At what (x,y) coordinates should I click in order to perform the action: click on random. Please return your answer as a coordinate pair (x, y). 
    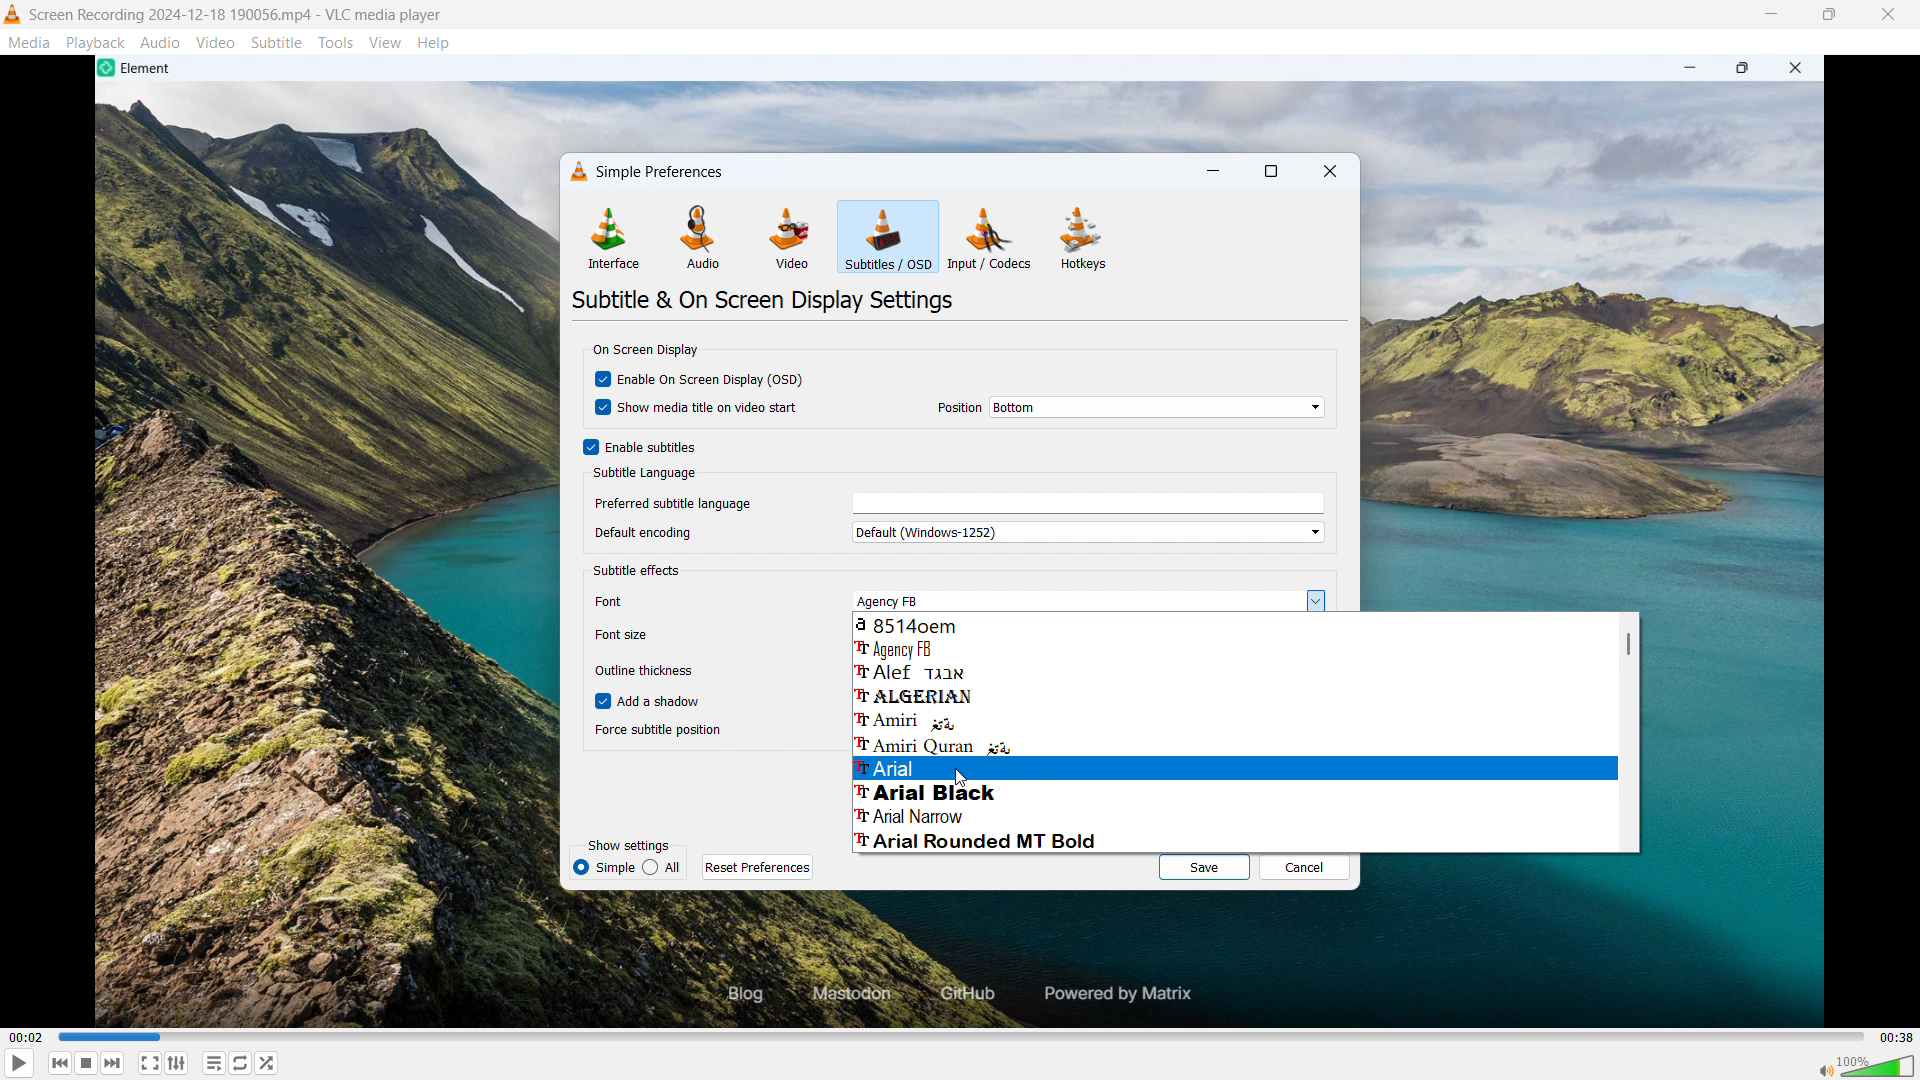
    Looking at the image, I should click on (267, 1063).